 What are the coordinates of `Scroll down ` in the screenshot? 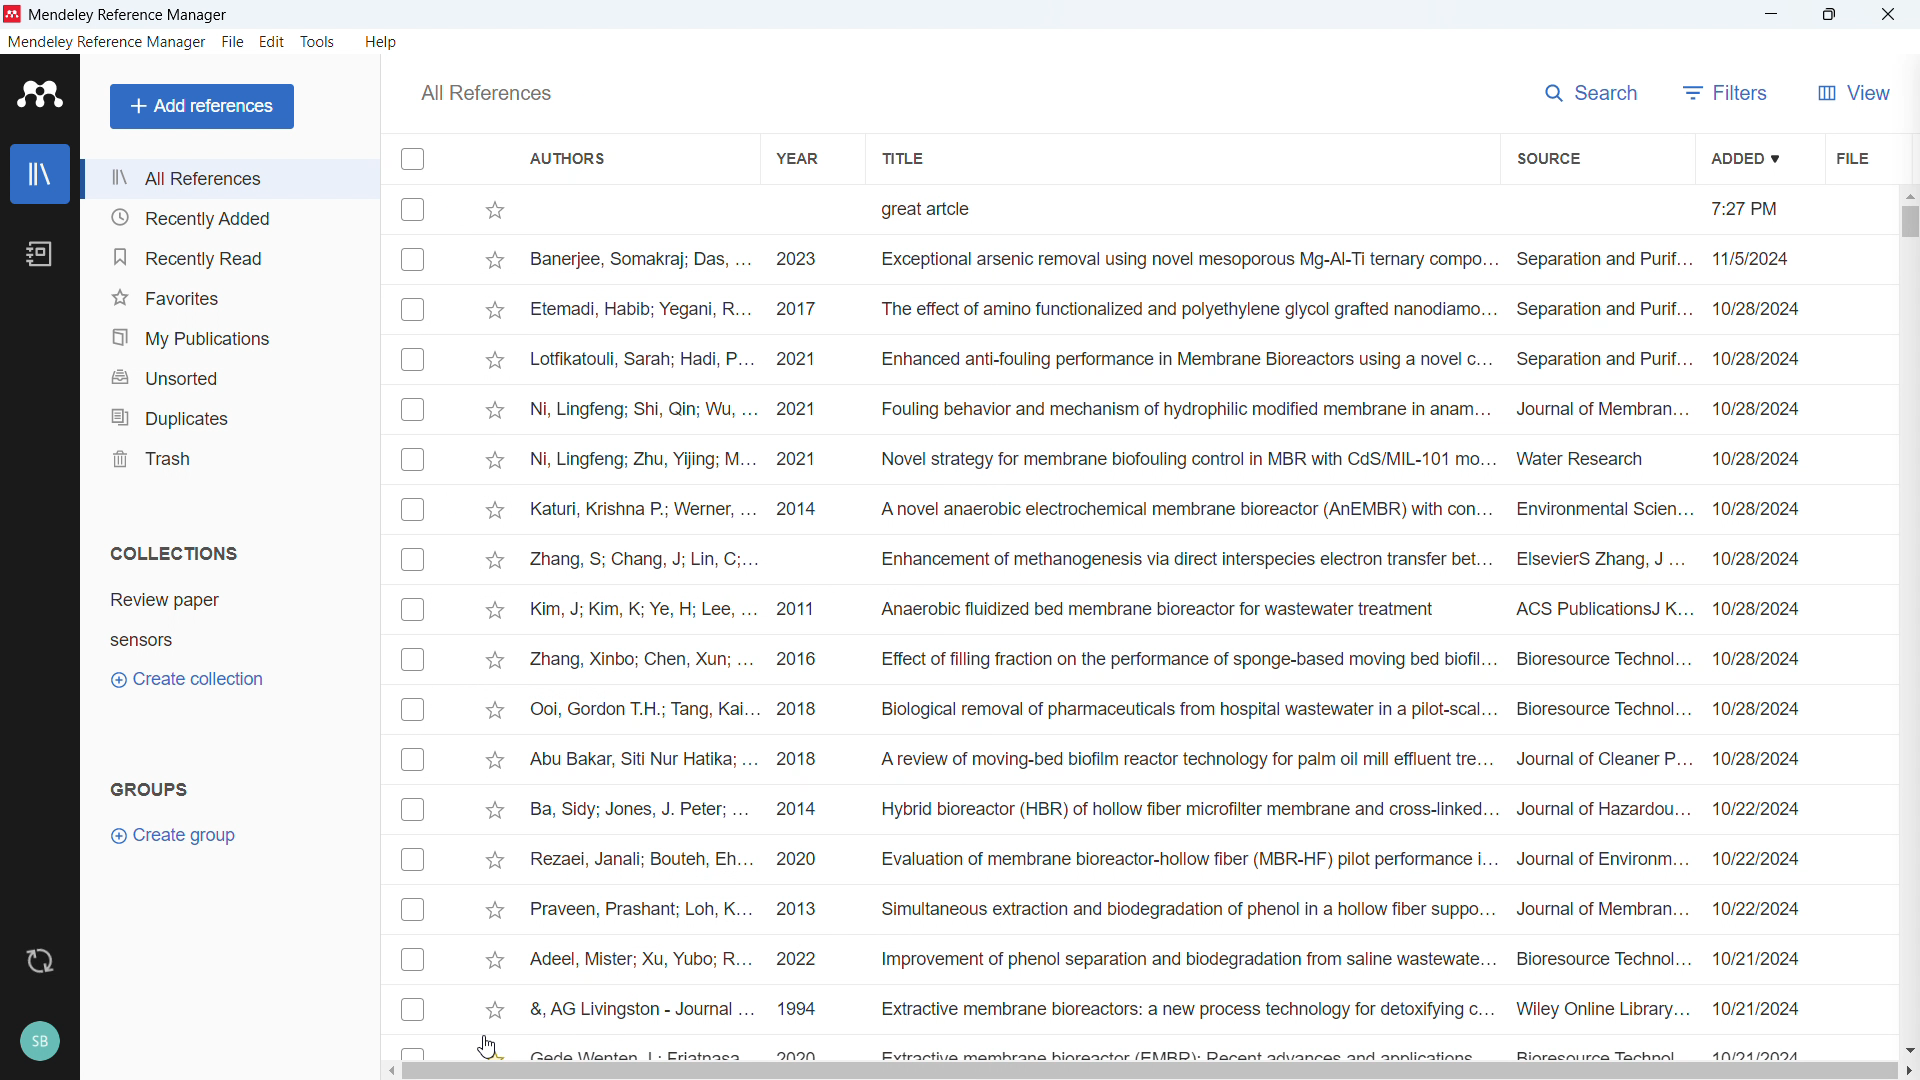 It's located at (1908, 1050).